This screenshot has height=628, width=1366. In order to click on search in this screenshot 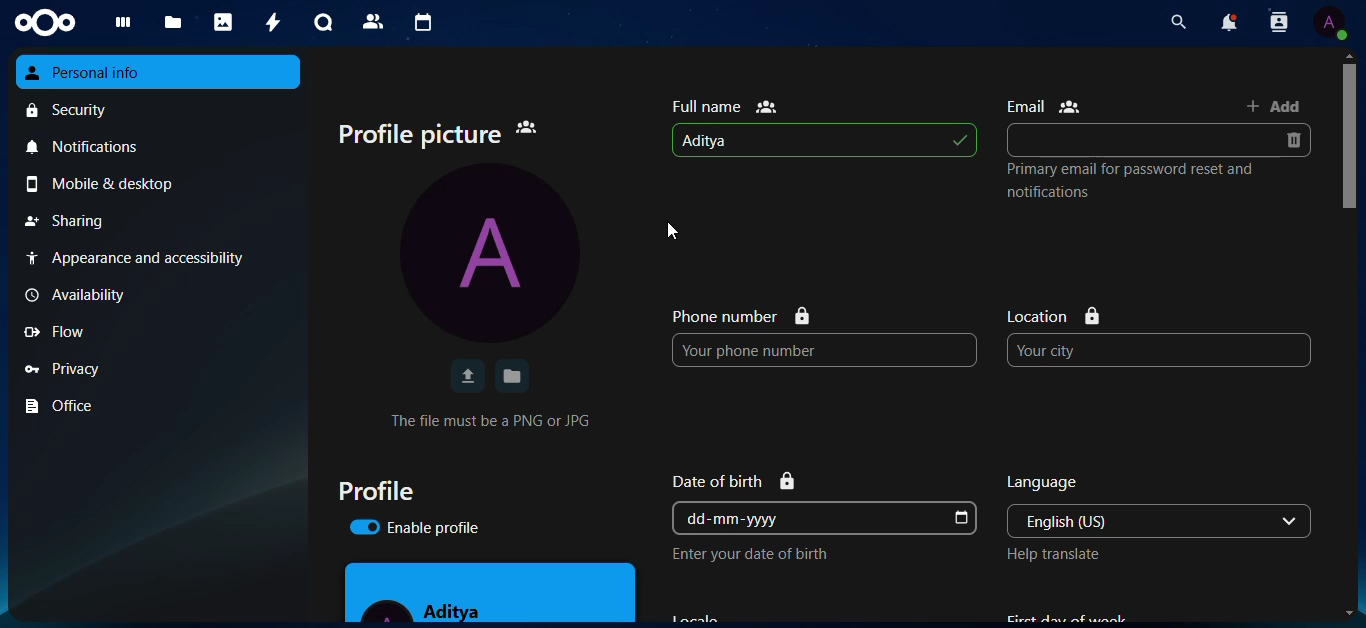, I will do `click(1178, 22)`.